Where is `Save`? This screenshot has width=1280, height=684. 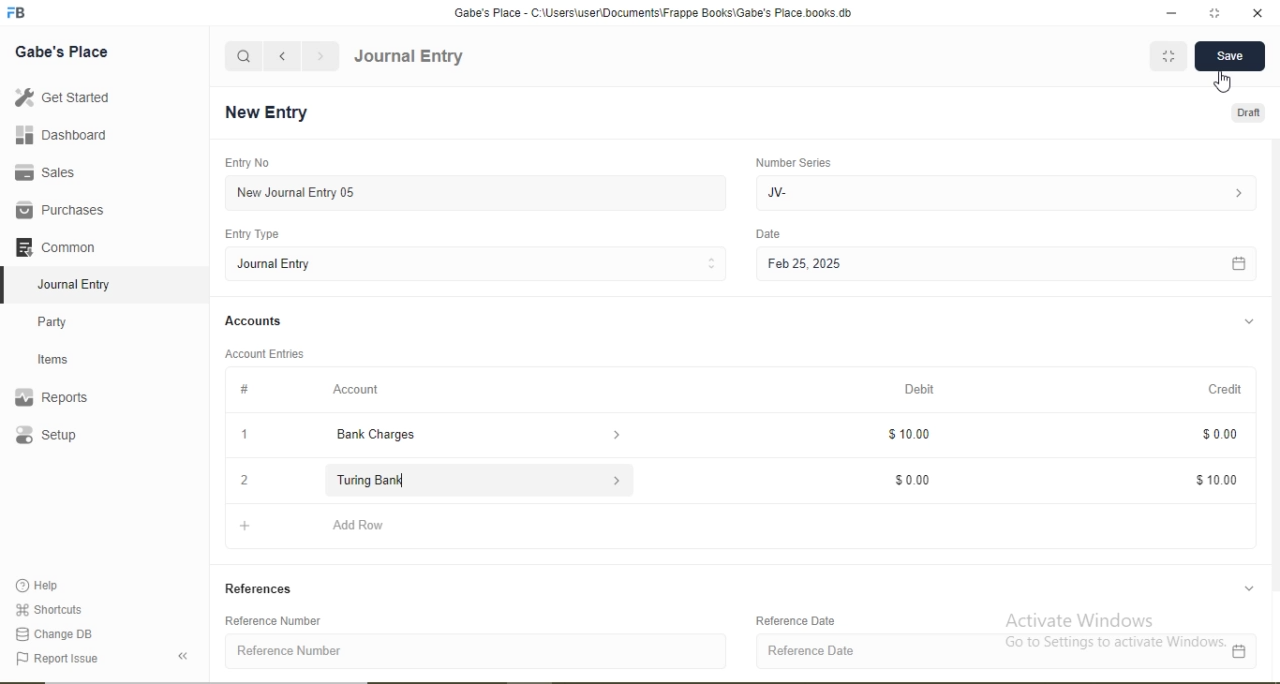 Save is located at coordinates (1228, 57).